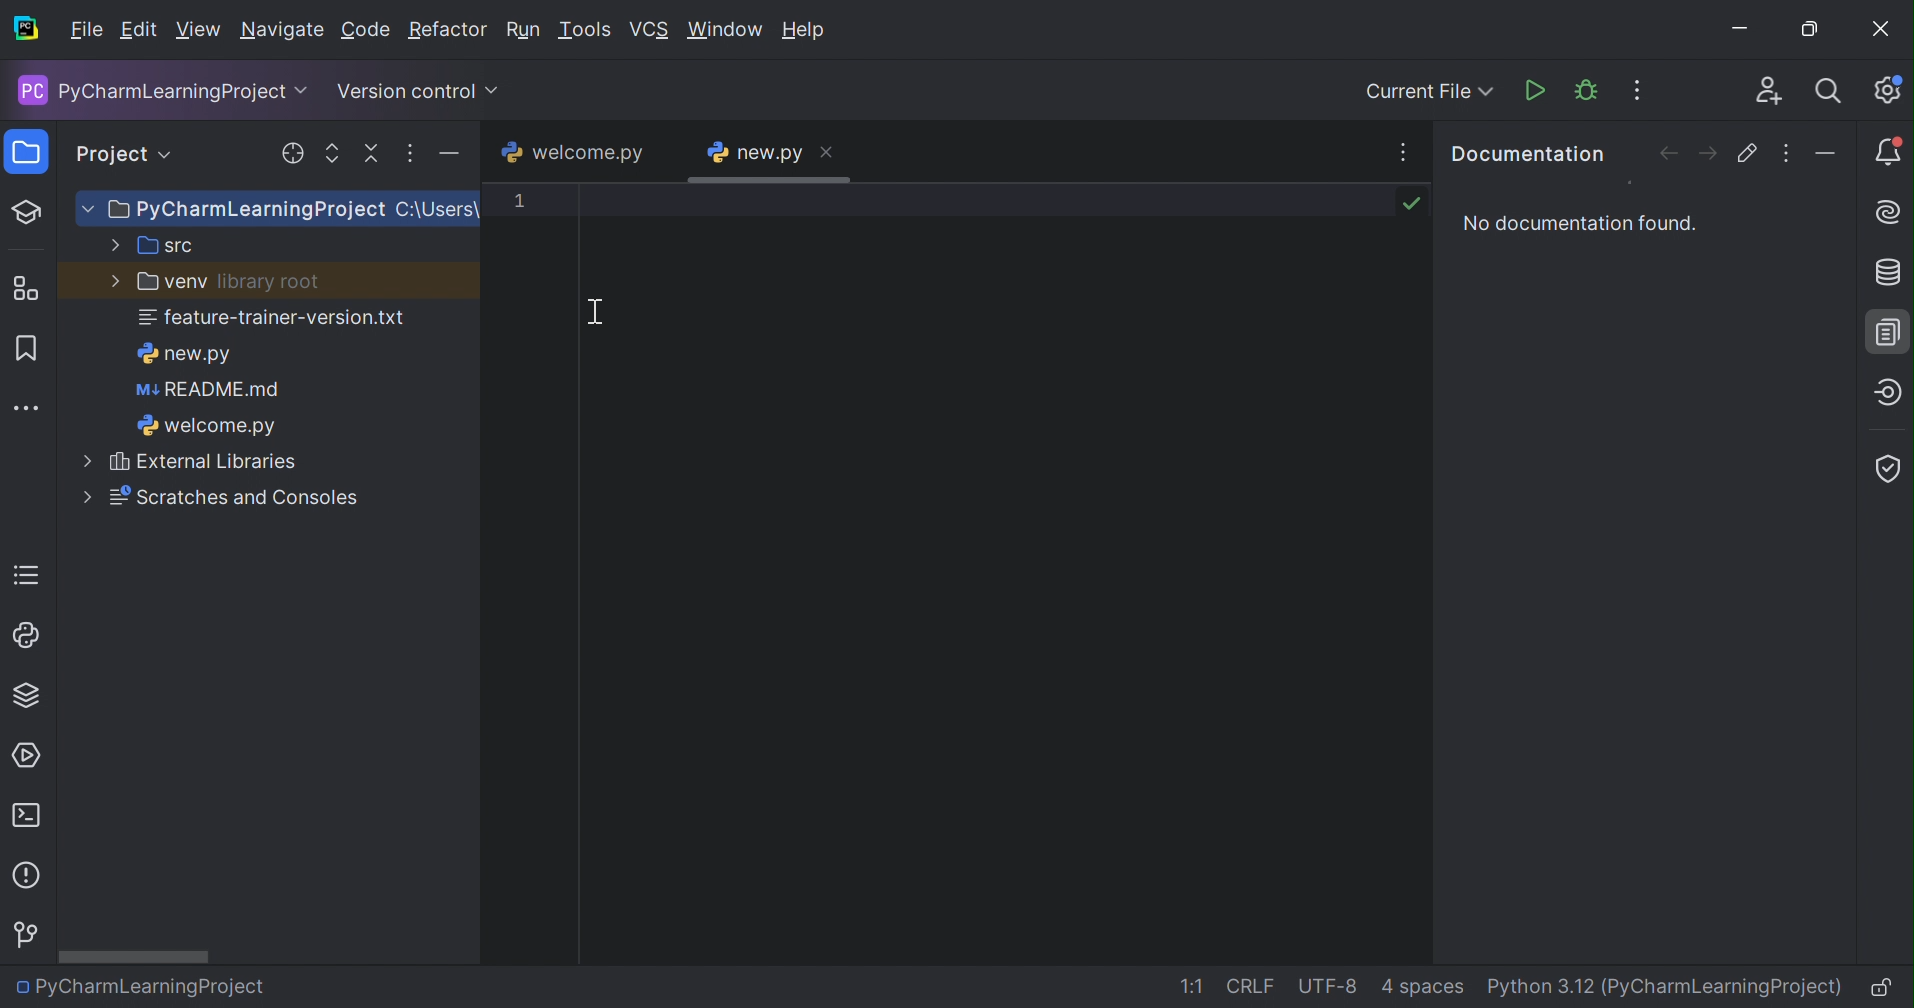 This screenshot has height=1008, width=1914. I want to click on Documentation, so click(1891, 331).